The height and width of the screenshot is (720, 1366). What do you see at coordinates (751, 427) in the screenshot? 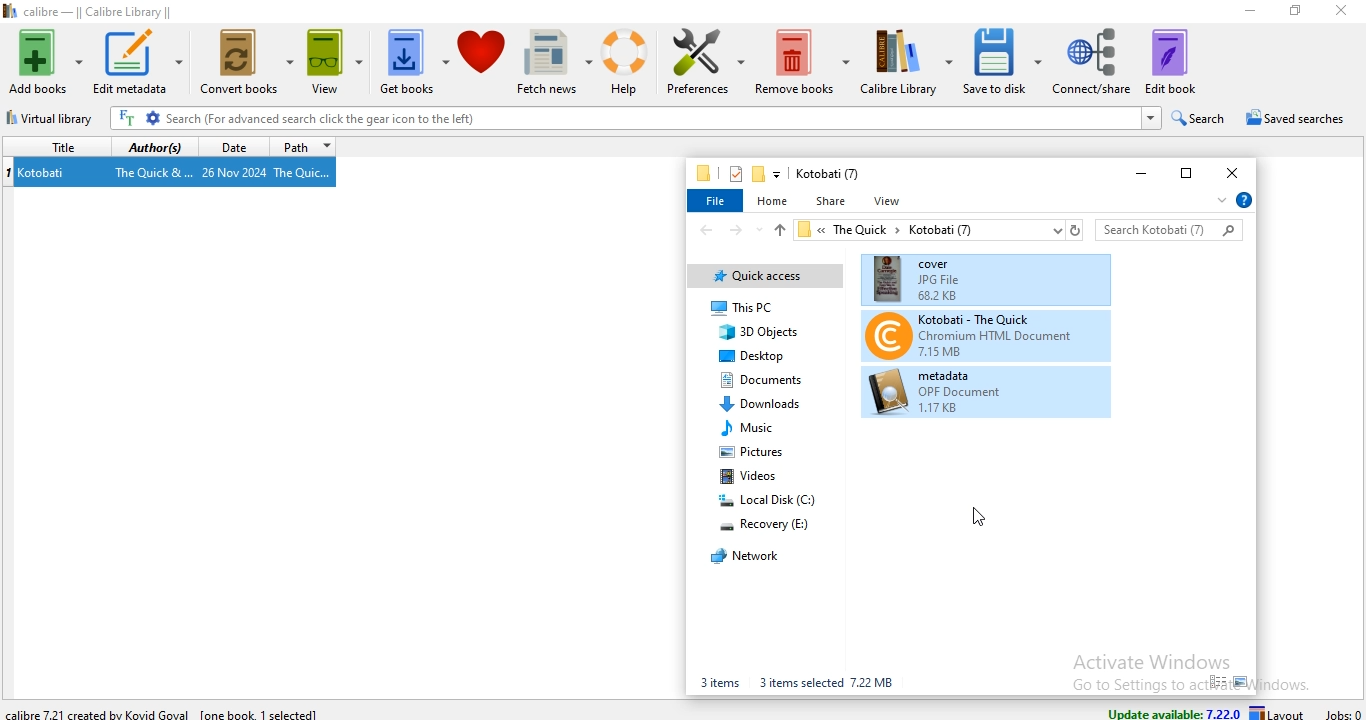
I see `music` at bounding box center [751, 427].